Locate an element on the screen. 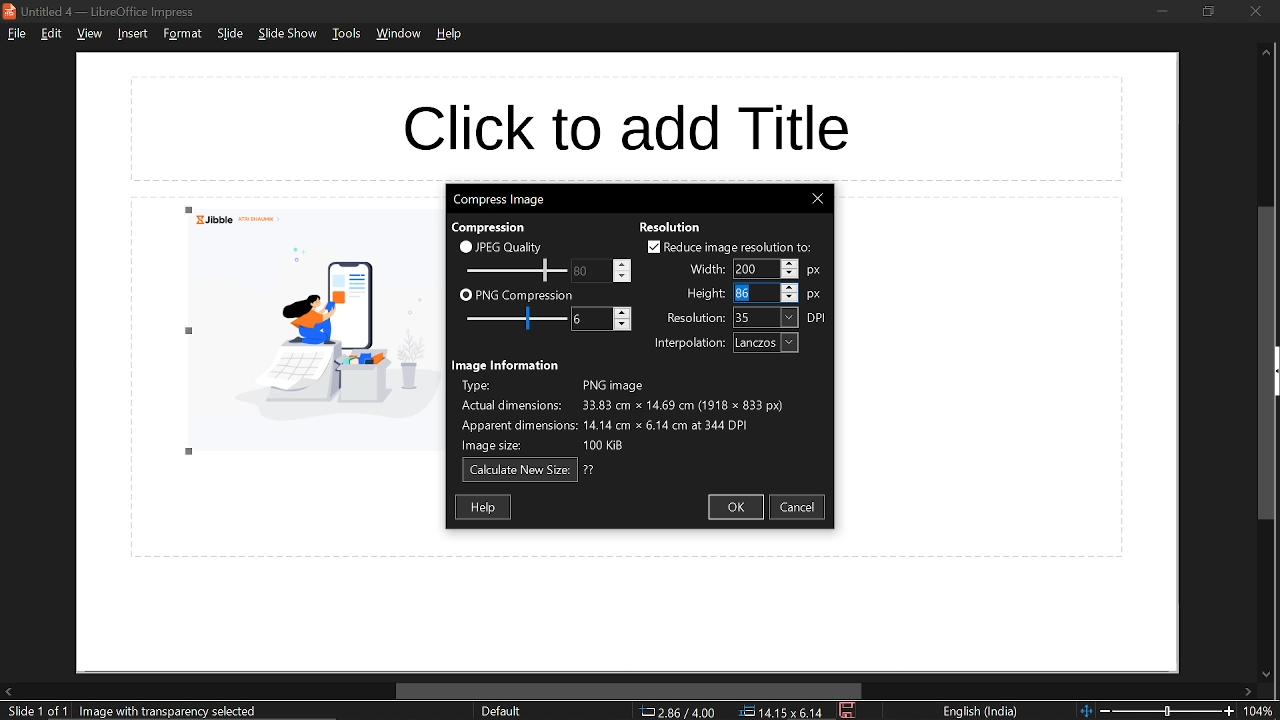  current window is located at coordinates (104, 11).